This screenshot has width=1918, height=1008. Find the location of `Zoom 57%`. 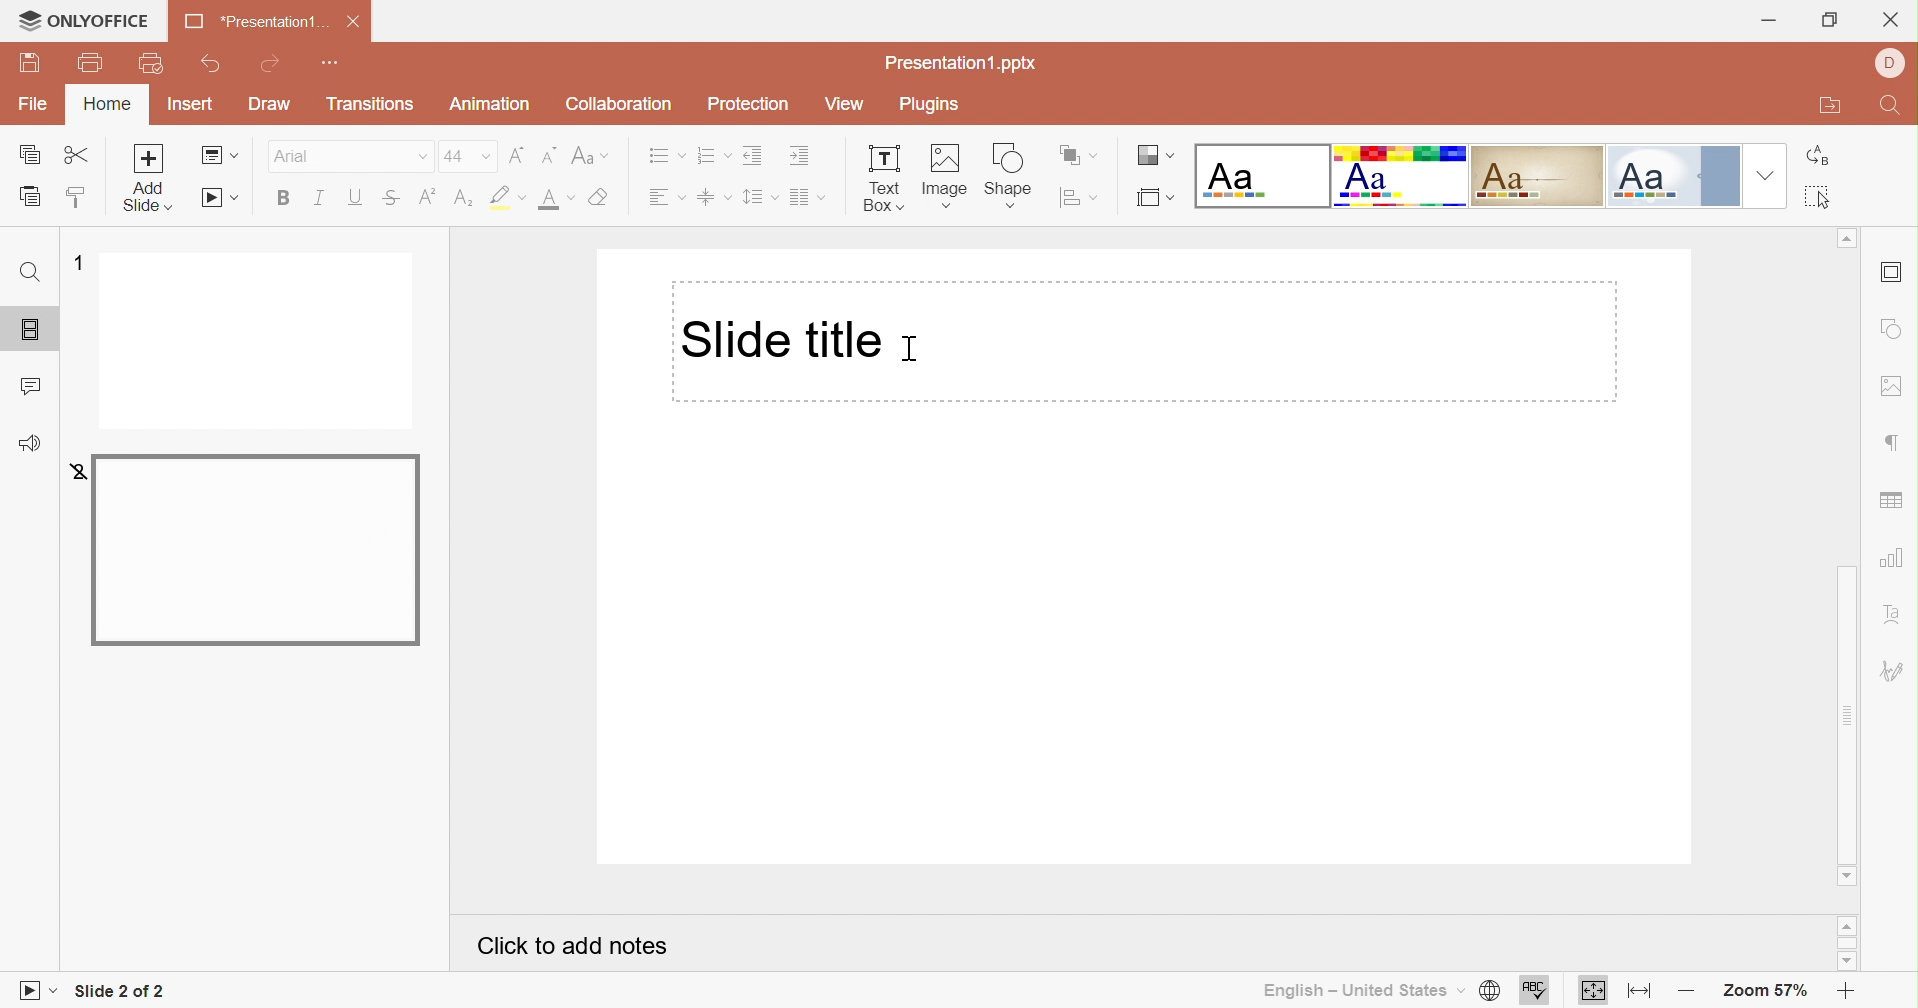

Zoom 57% is located at coordinates (1760, 992).